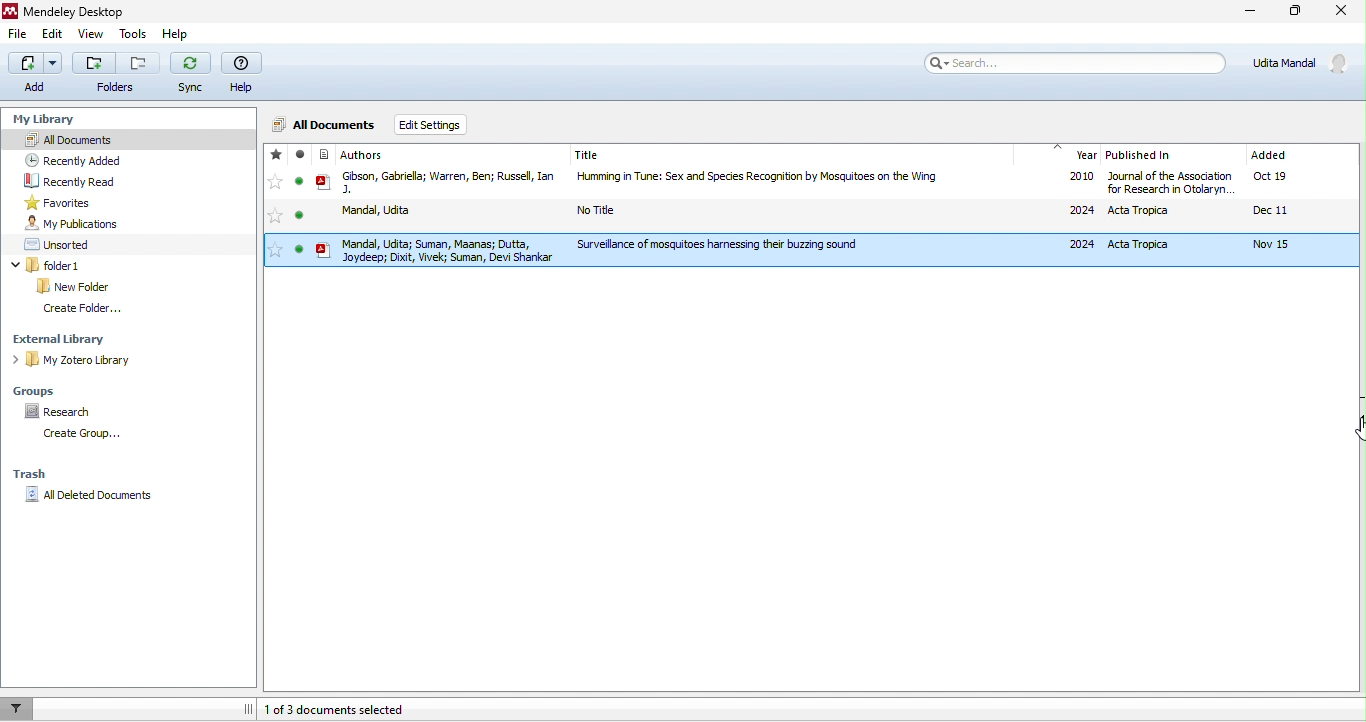  Describe the element at coordinates (192, 73) in the screenshot. I see `sync` at that location.